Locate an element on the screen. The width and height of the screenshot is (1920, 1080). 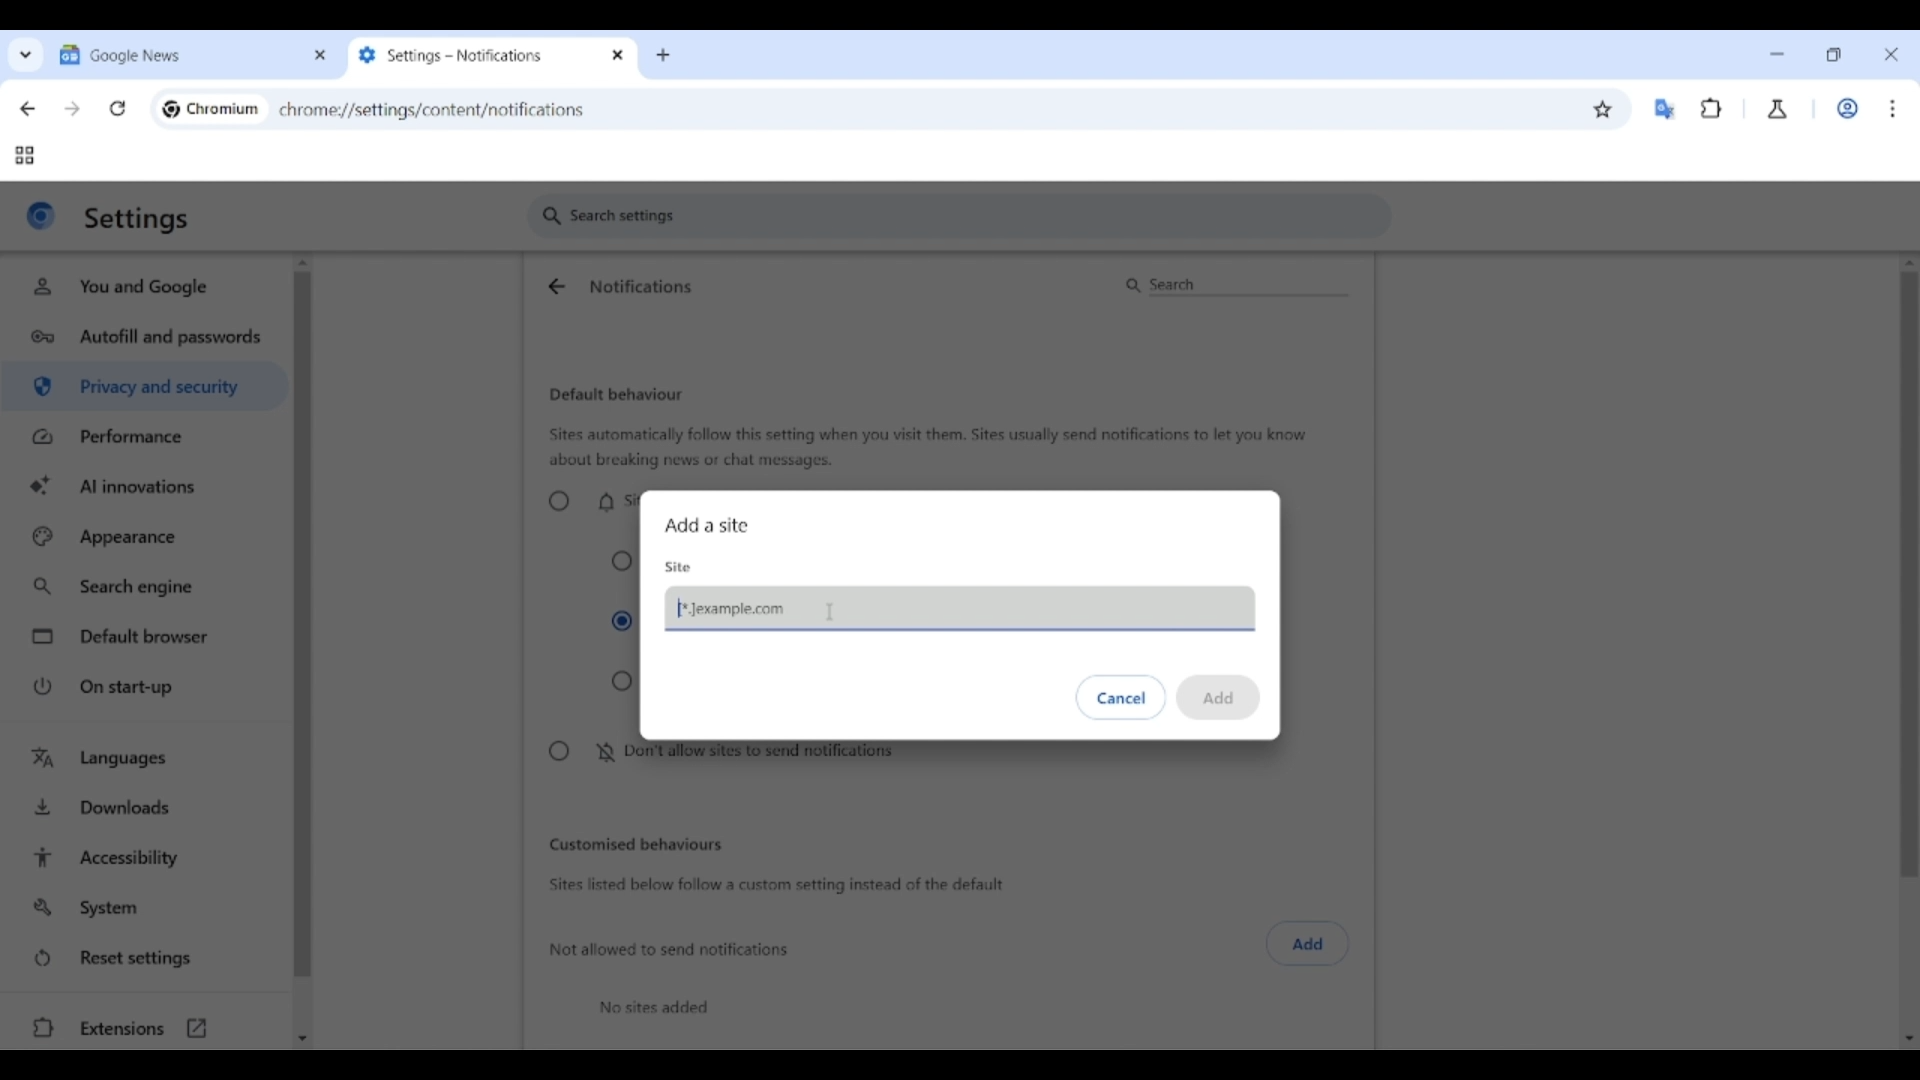
Sites can ask to send notifications is located at coordinates (589, 501).